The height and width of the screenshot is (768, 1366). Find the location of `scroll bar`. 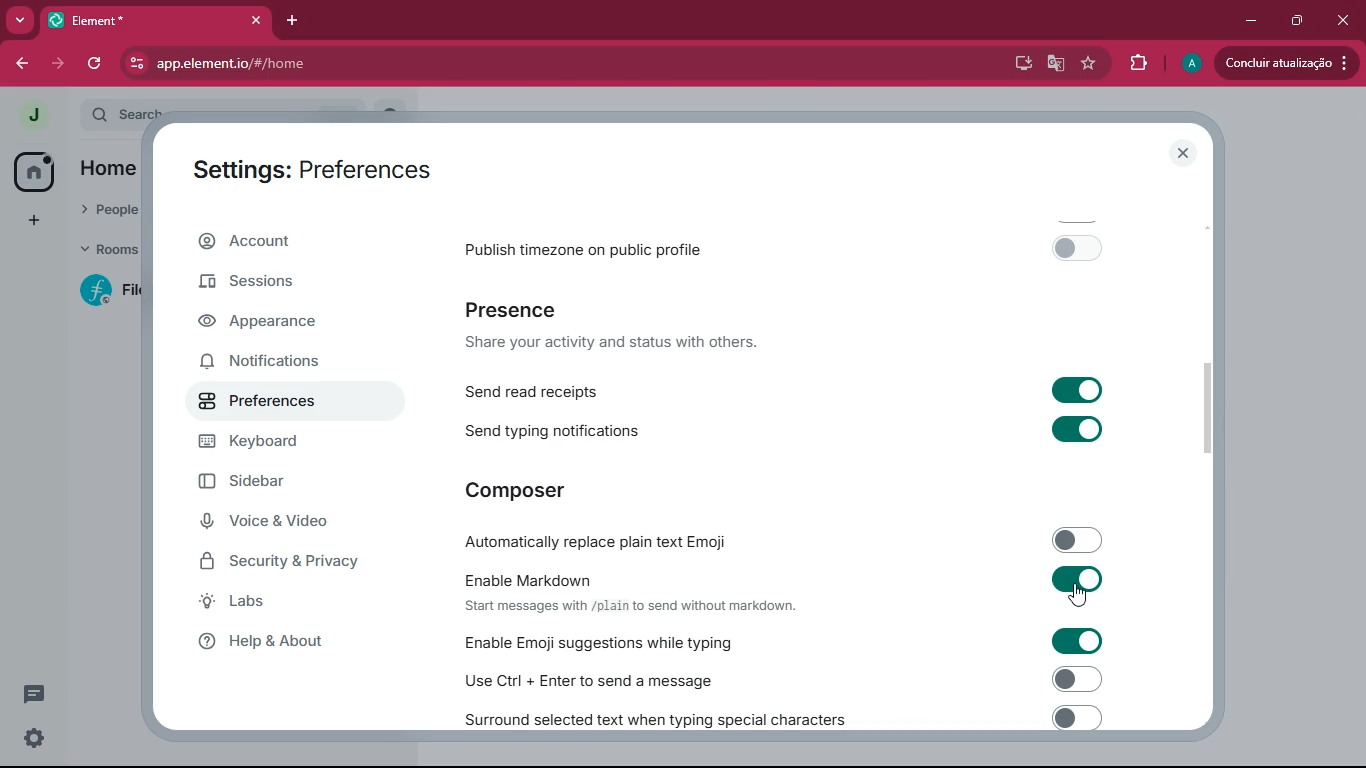

scroll bar is located at coordinates (1210, 412).